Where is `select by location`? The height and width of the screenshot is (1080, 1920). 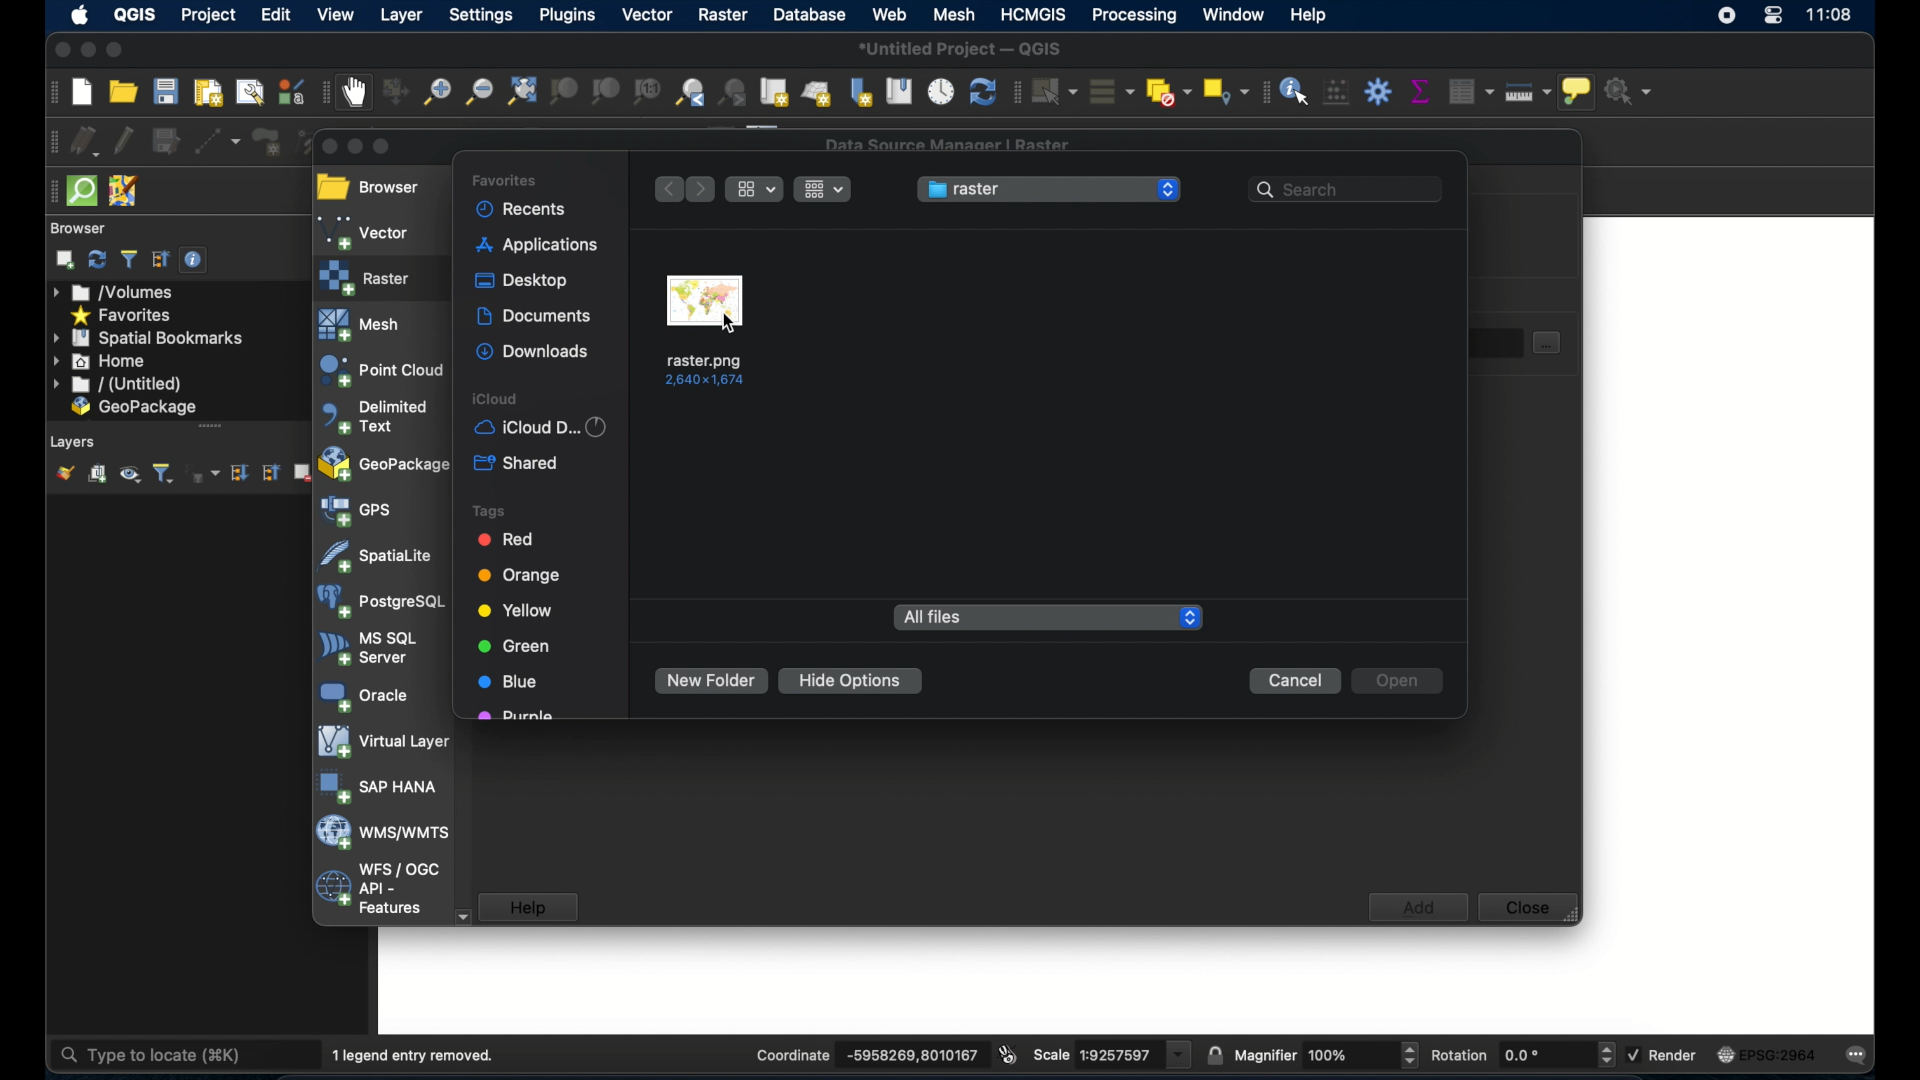 select by location is located at coordinates (1223, 91).